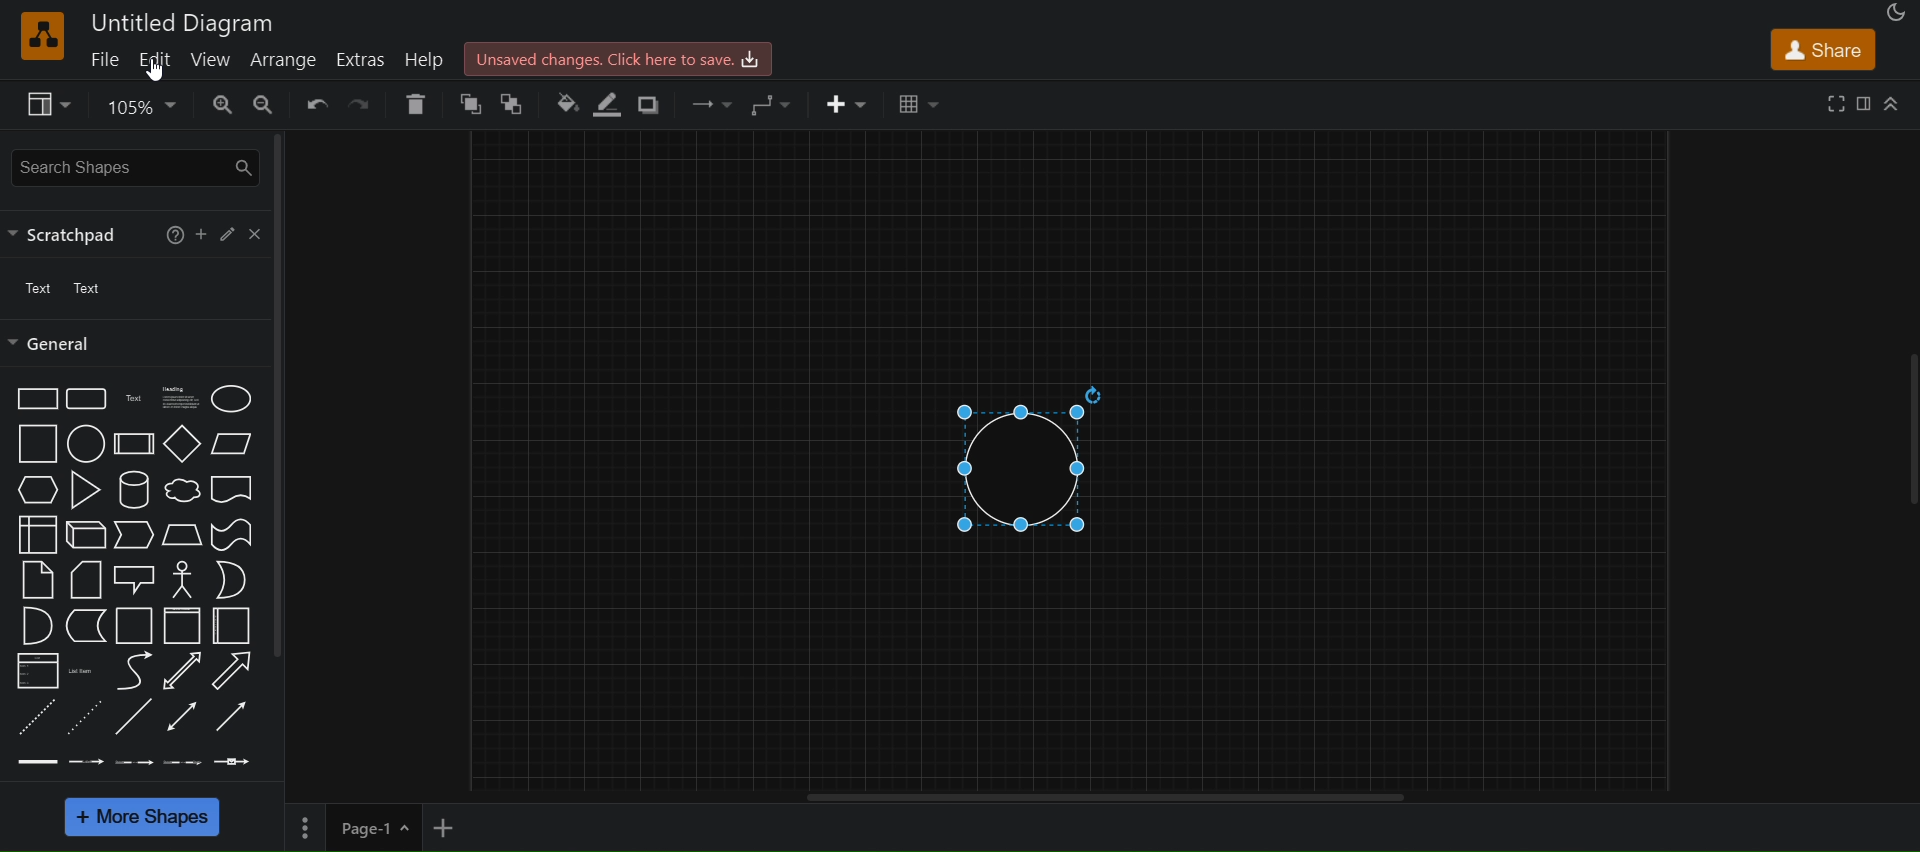 Image resolution: width=1920 pixels, height=852 pixels. What do you see at coordinates (40, 37) in the screenshot?
I see `logo` at bounding box center [40, 37].